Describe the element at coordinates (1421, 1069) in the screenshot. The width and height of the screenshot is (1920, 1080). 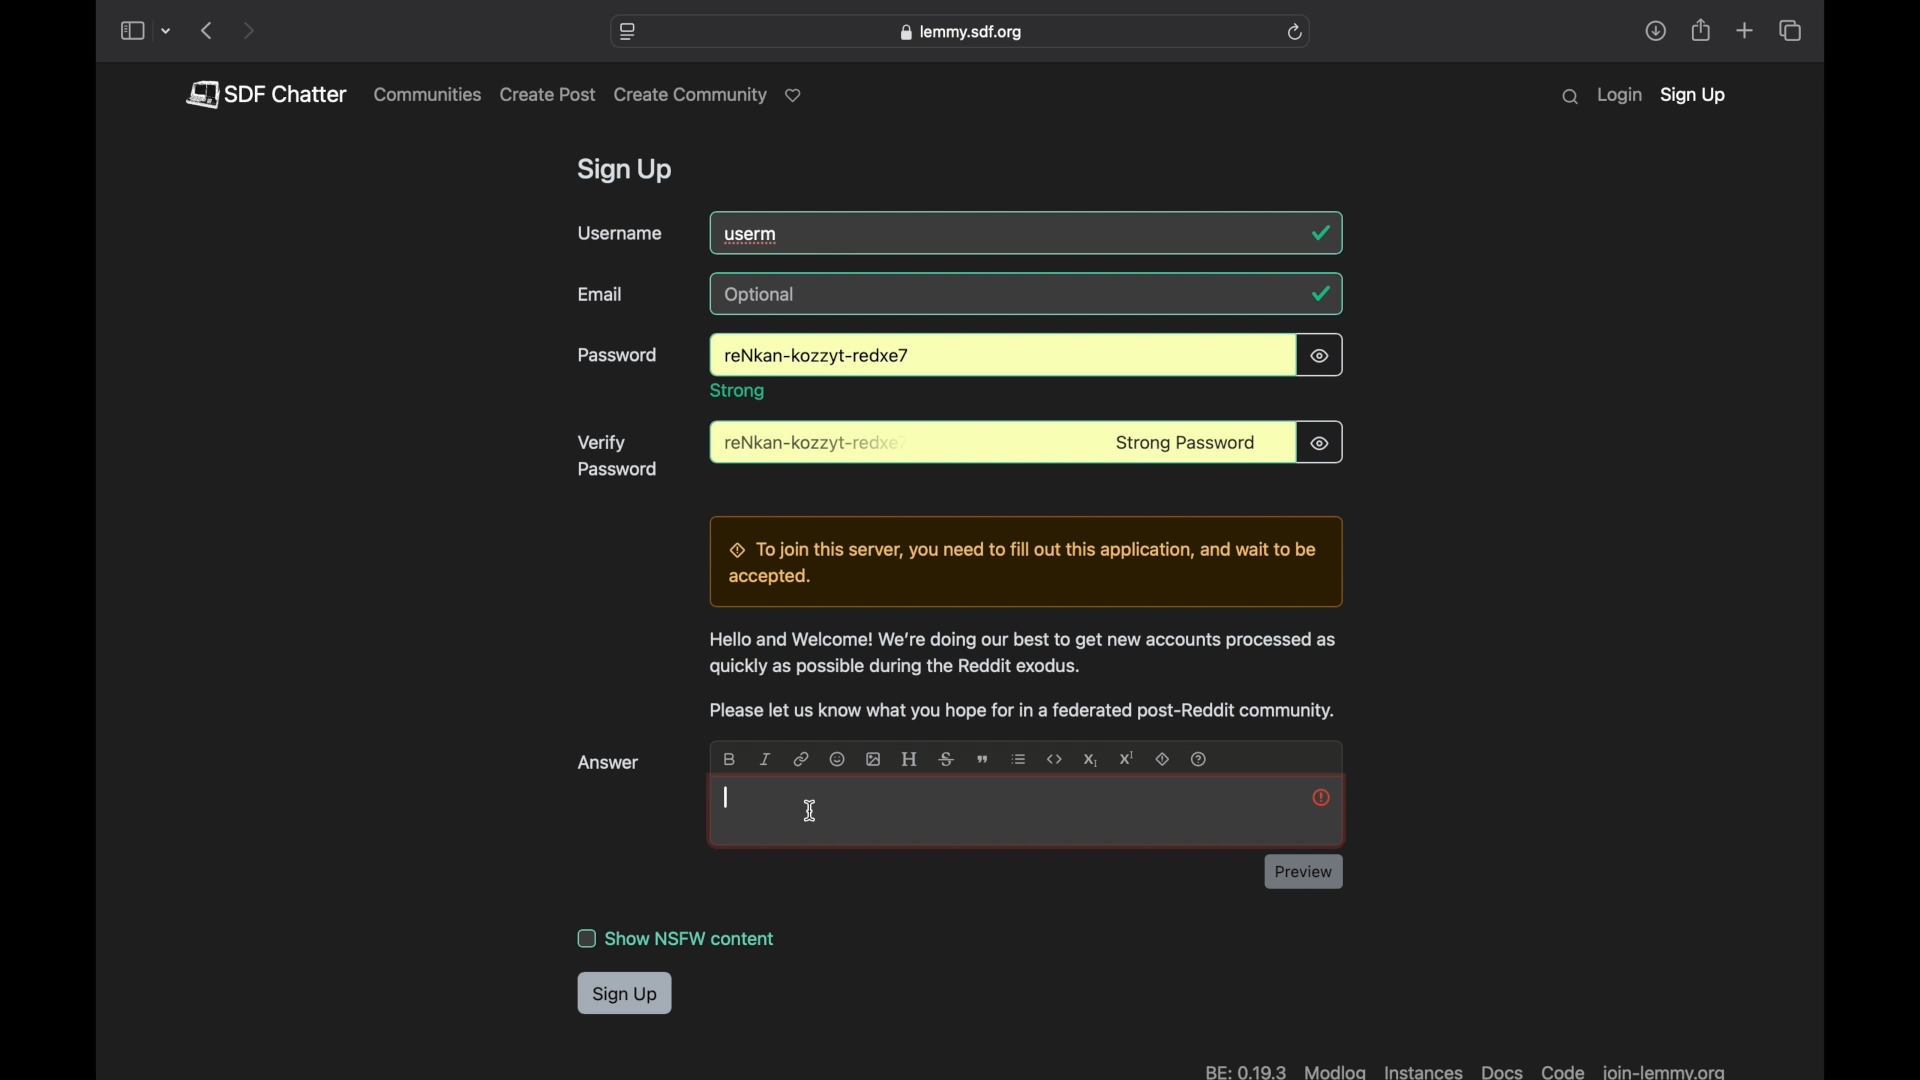
I see `instances` at that location.